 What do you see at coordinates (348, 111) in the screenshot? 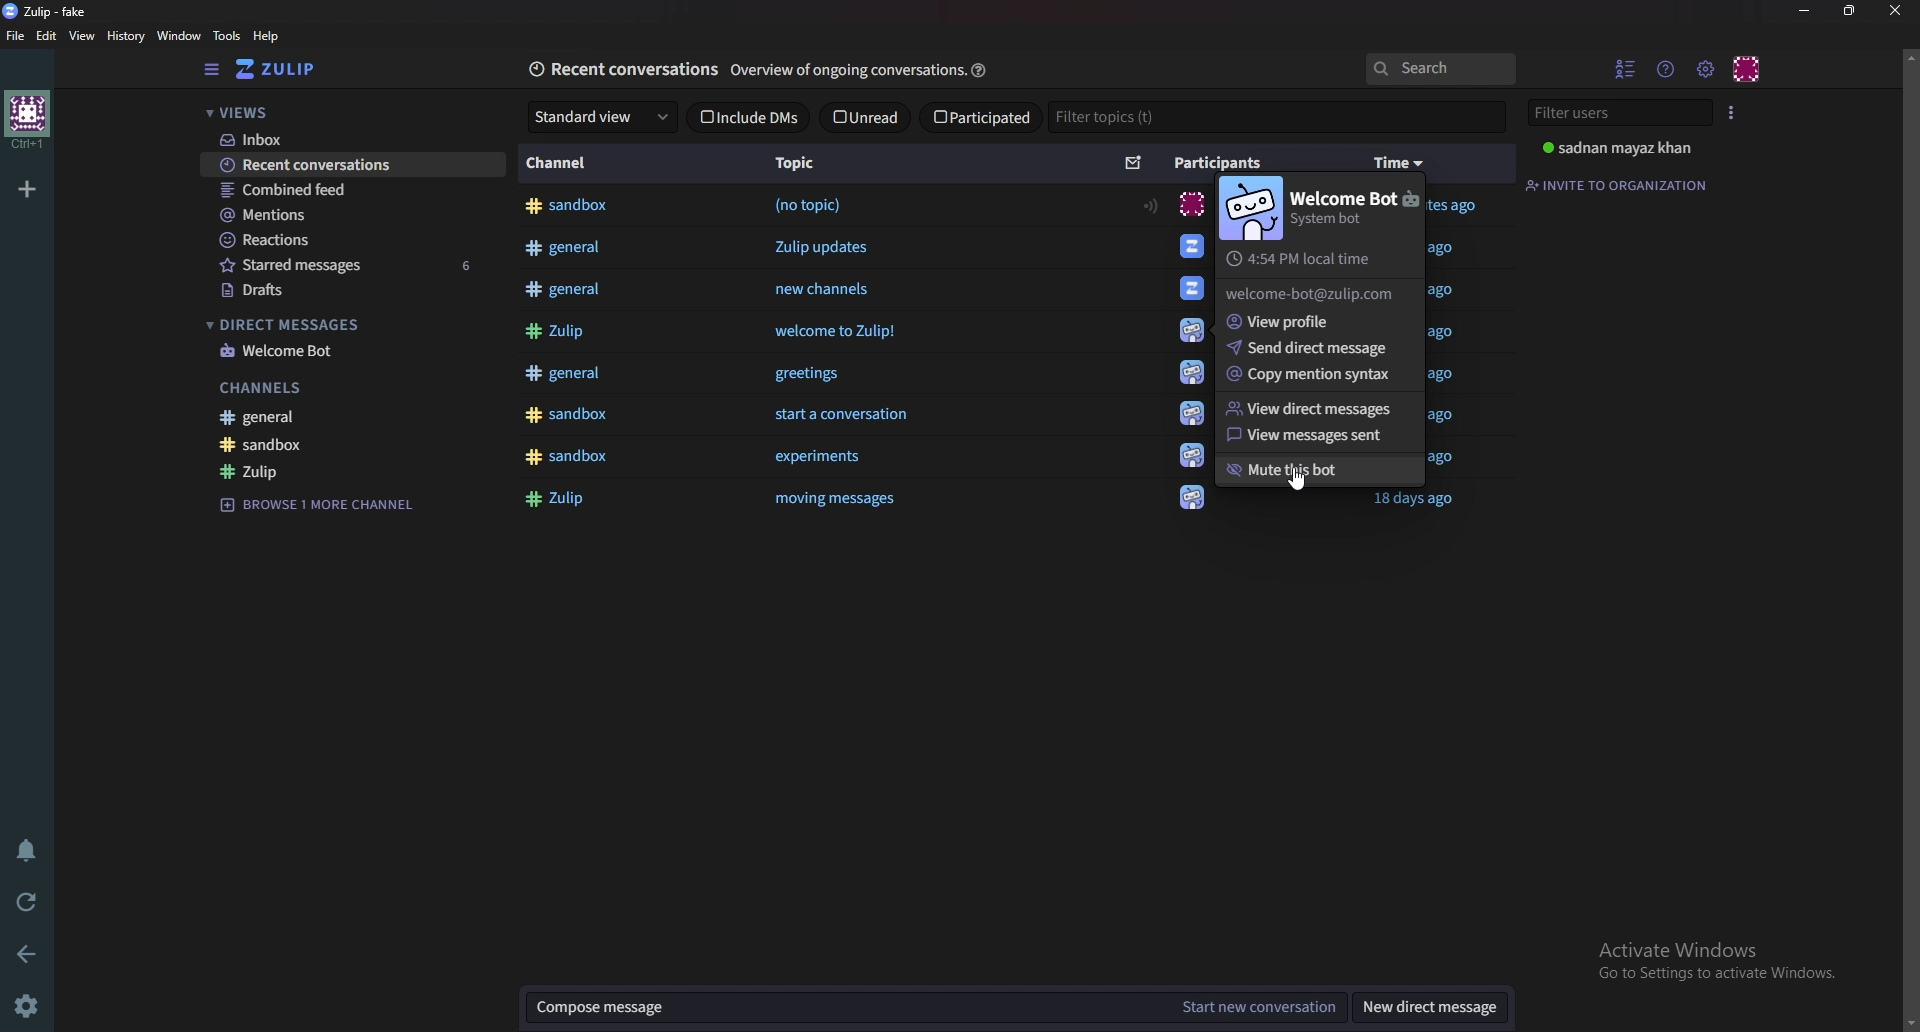
I see `Views` at bounding box center [348, 111].